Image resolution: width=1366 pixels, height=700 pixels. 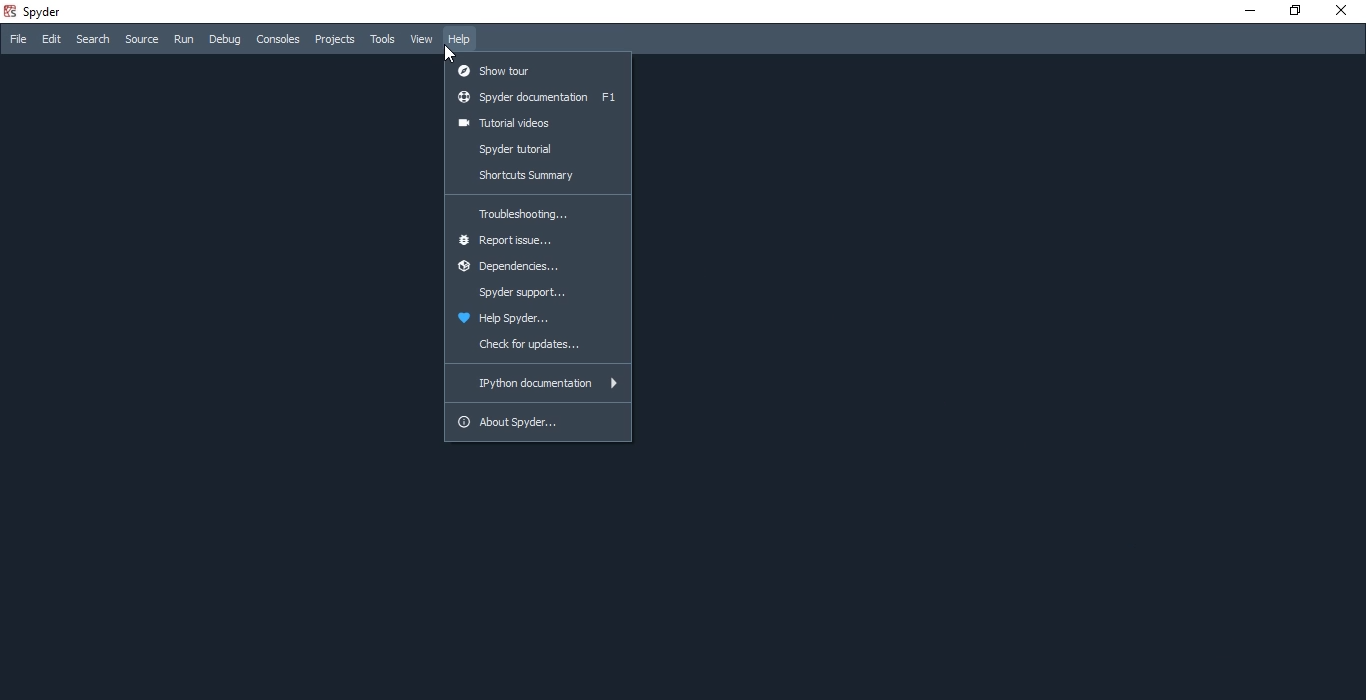 What do you see at coordinates (538, 212) in the screenshot?
I see `troubleshooting` at bounding box center [538, 212].